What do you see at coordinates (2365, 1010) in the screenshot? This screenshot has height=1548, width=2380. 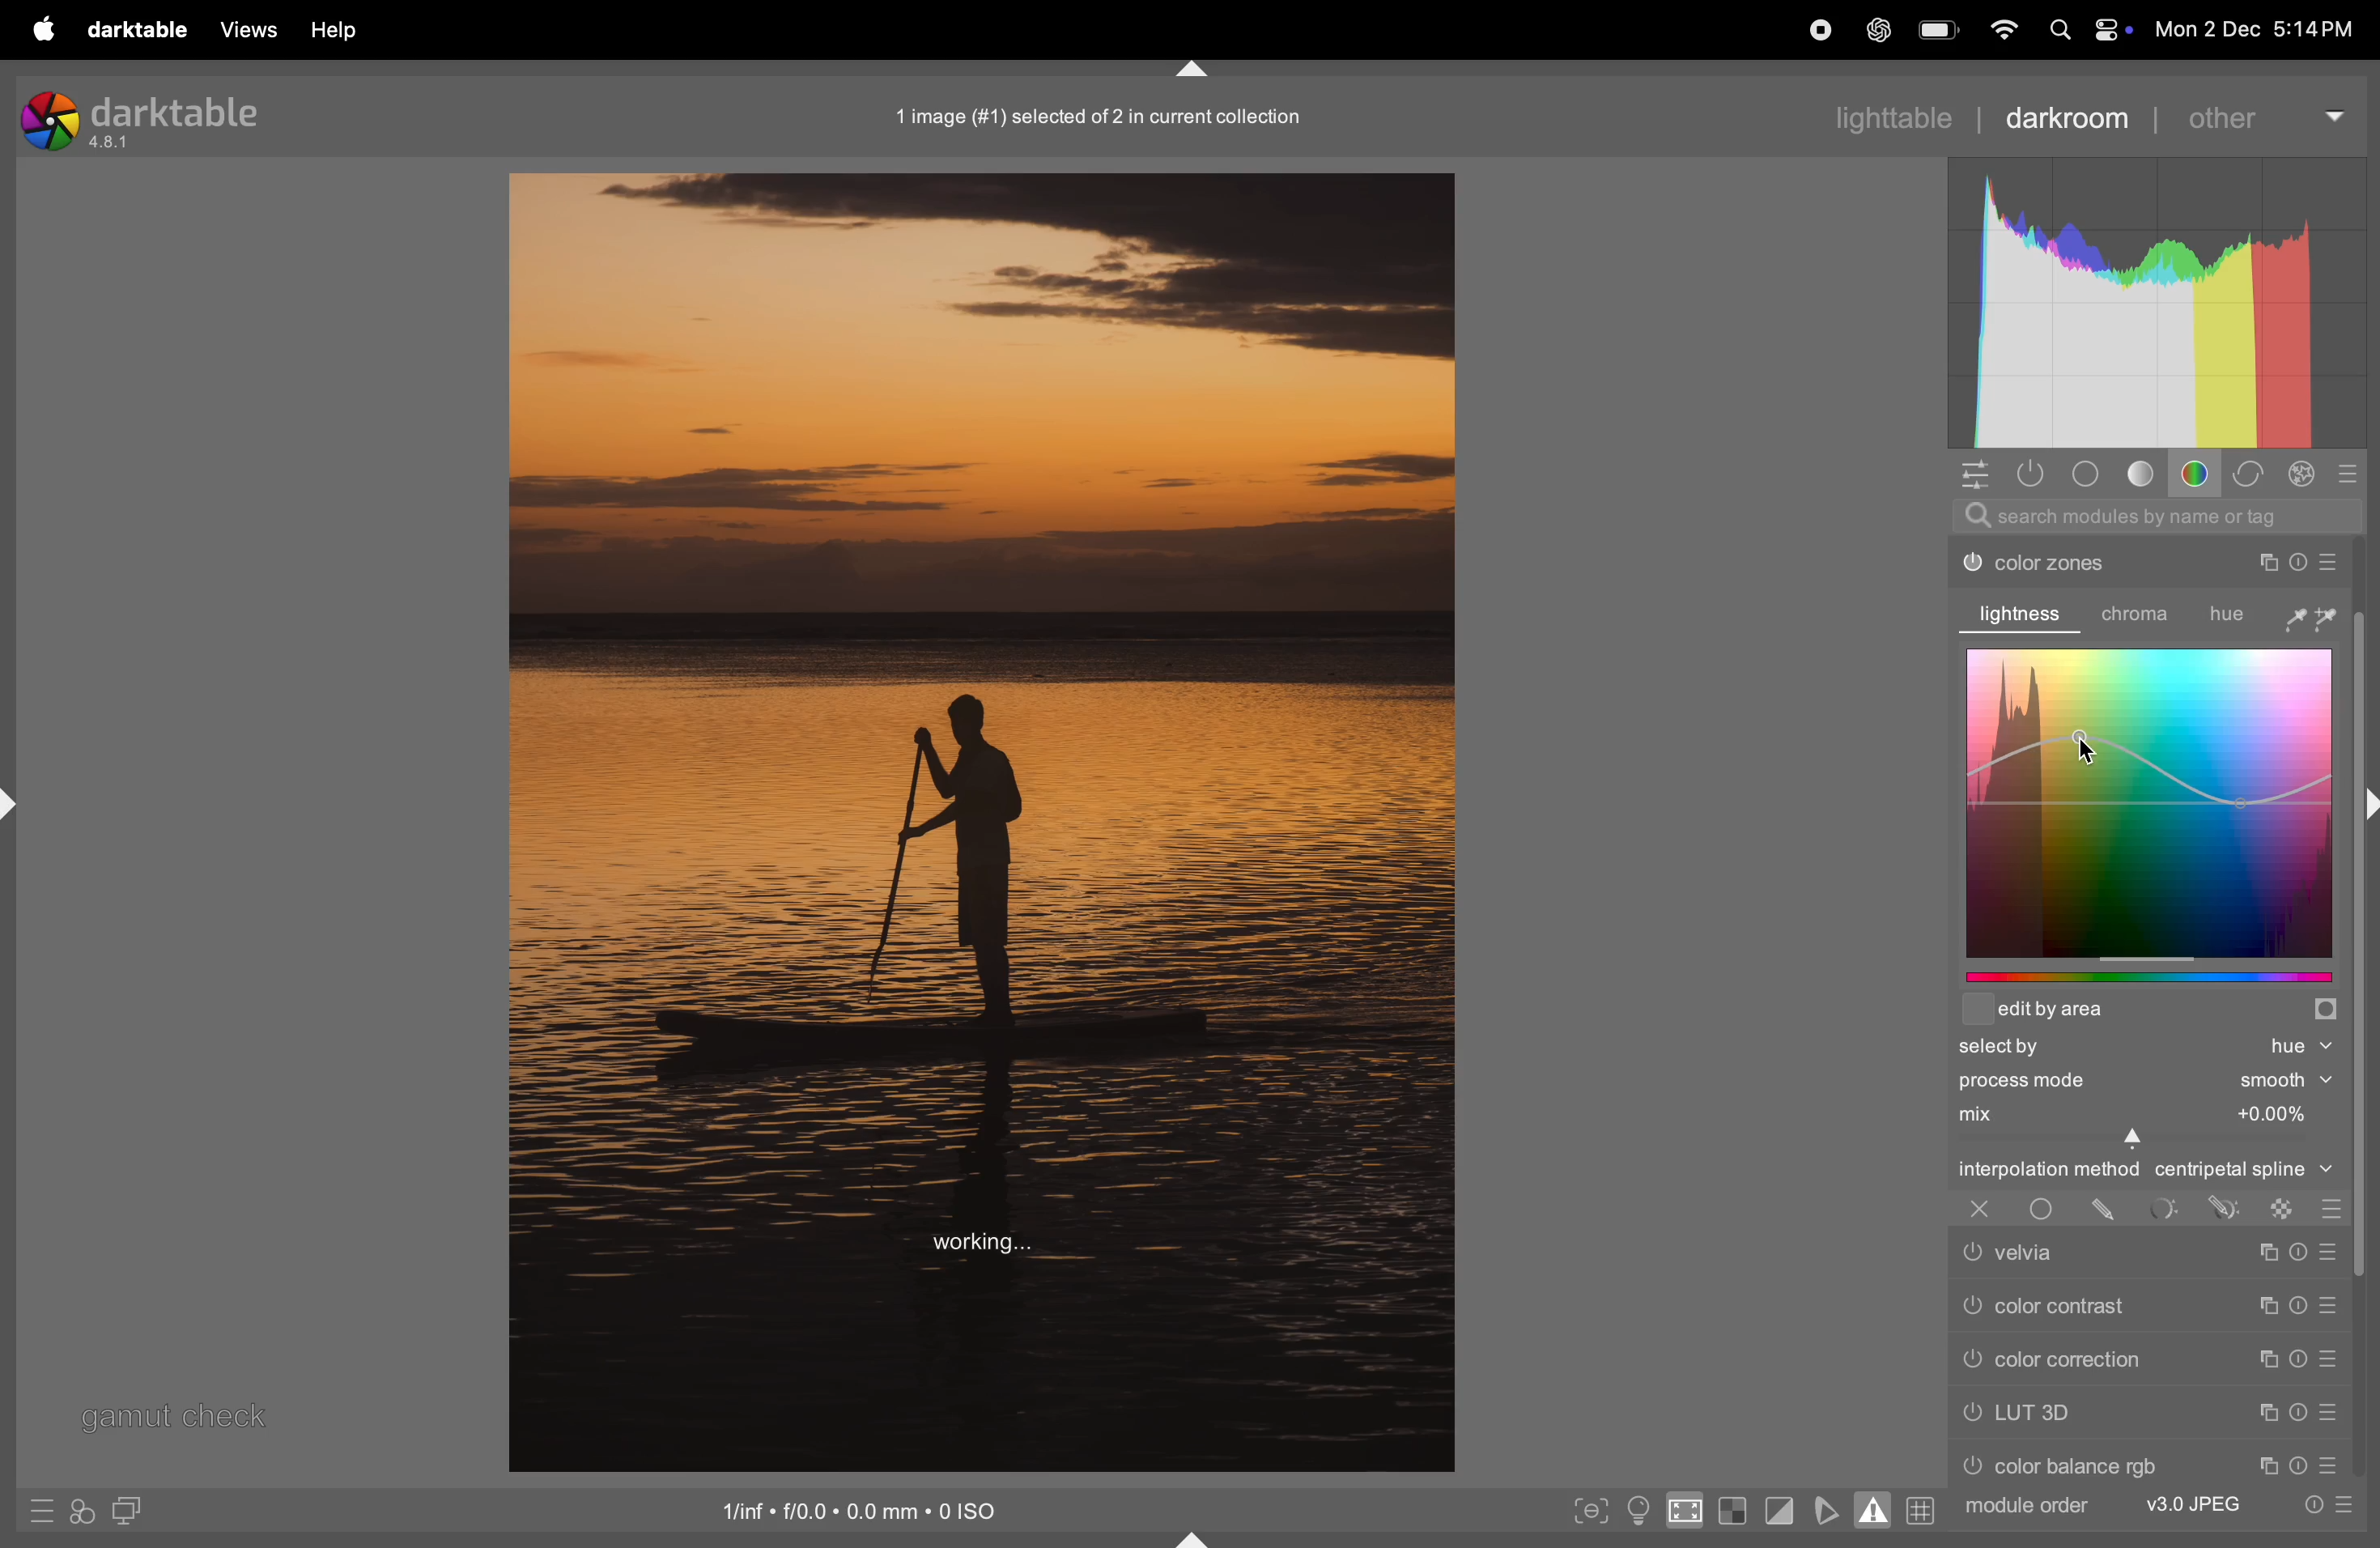 I see `` at bounding box center [2365, 1010].